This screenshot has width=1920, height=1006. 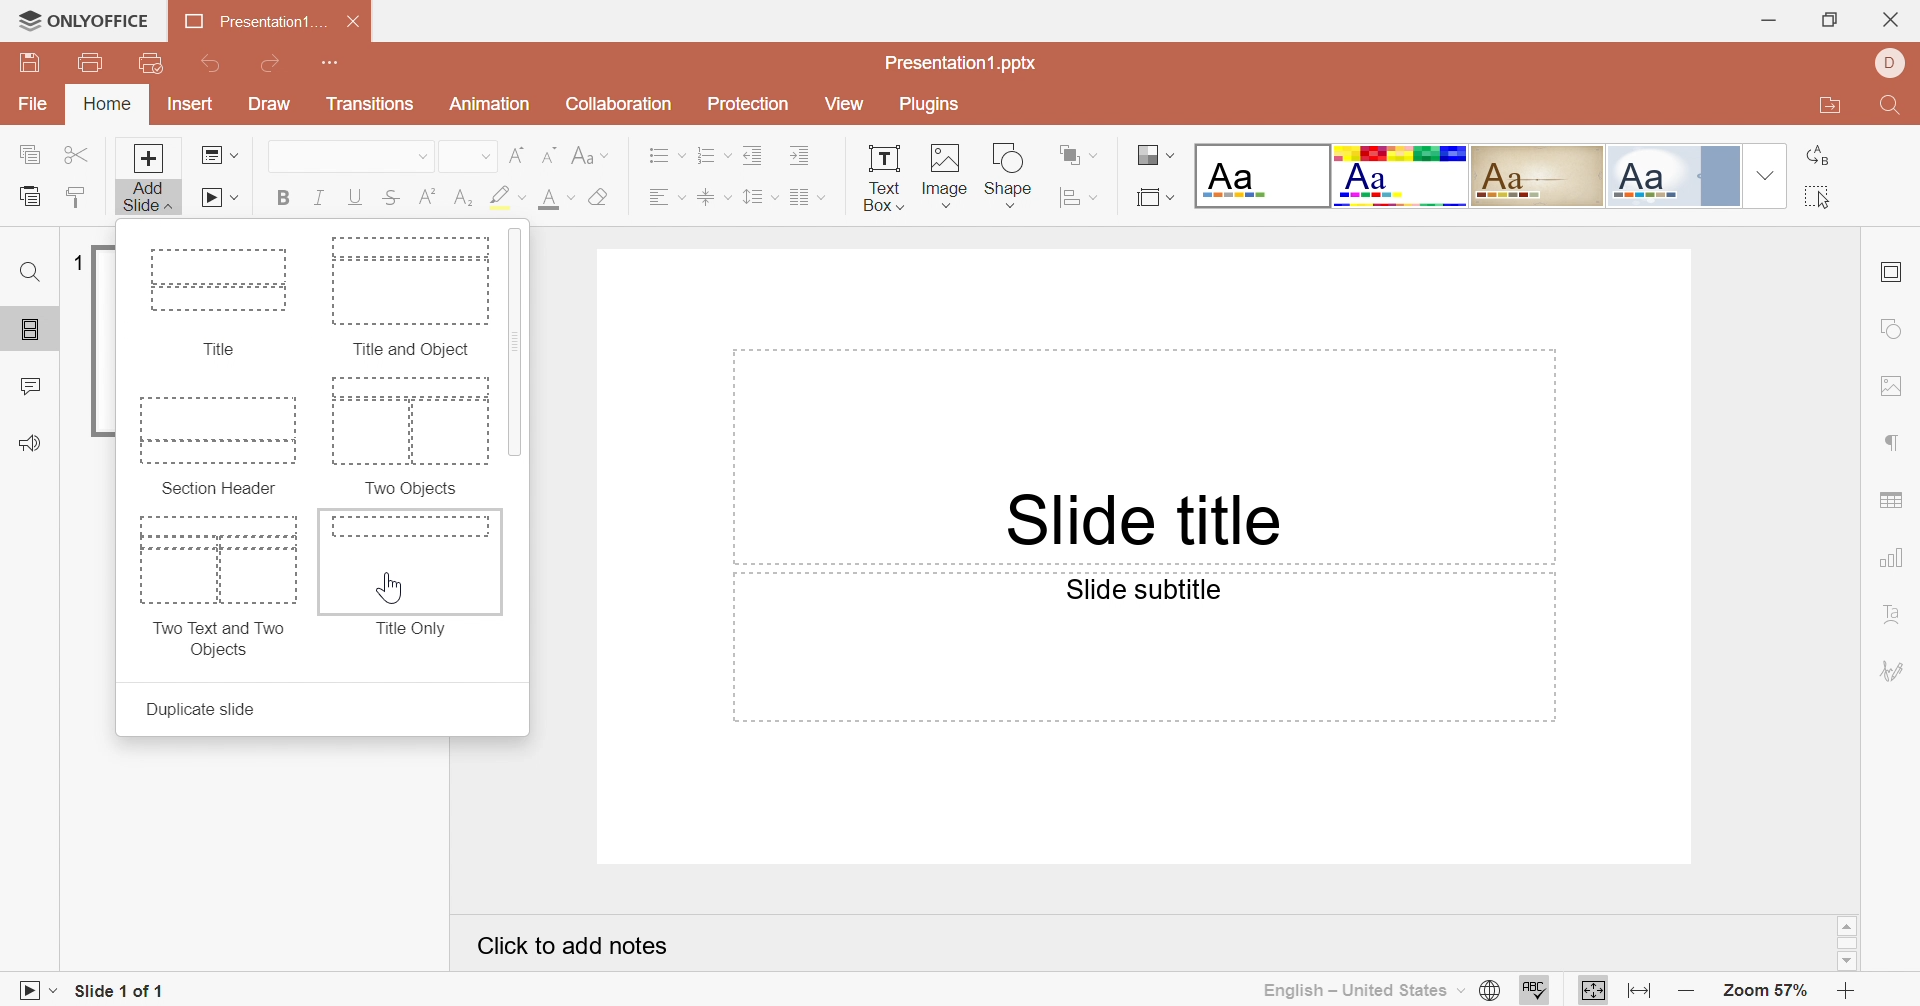 I want to click on Official, so click(x=1654, y=177).